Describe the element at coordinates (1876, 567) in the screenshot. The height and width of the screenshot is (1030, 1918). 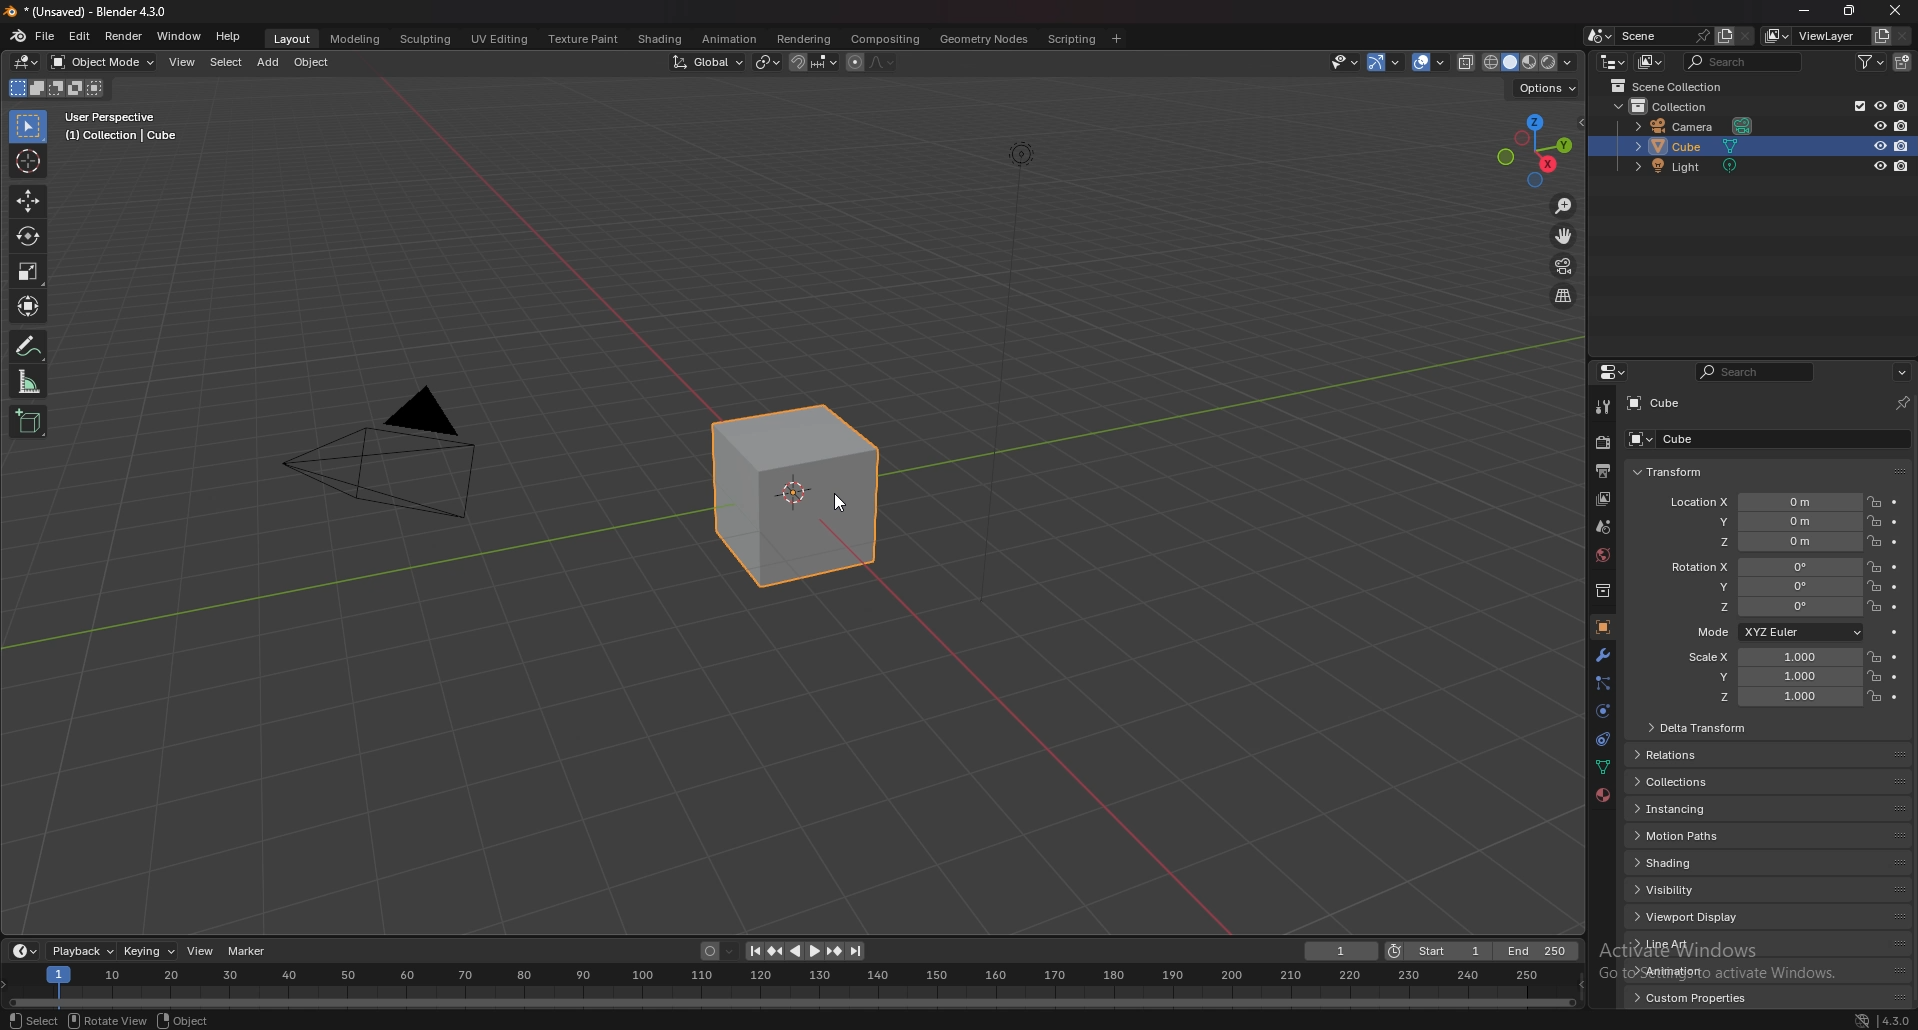
I see `lock location` at that location.